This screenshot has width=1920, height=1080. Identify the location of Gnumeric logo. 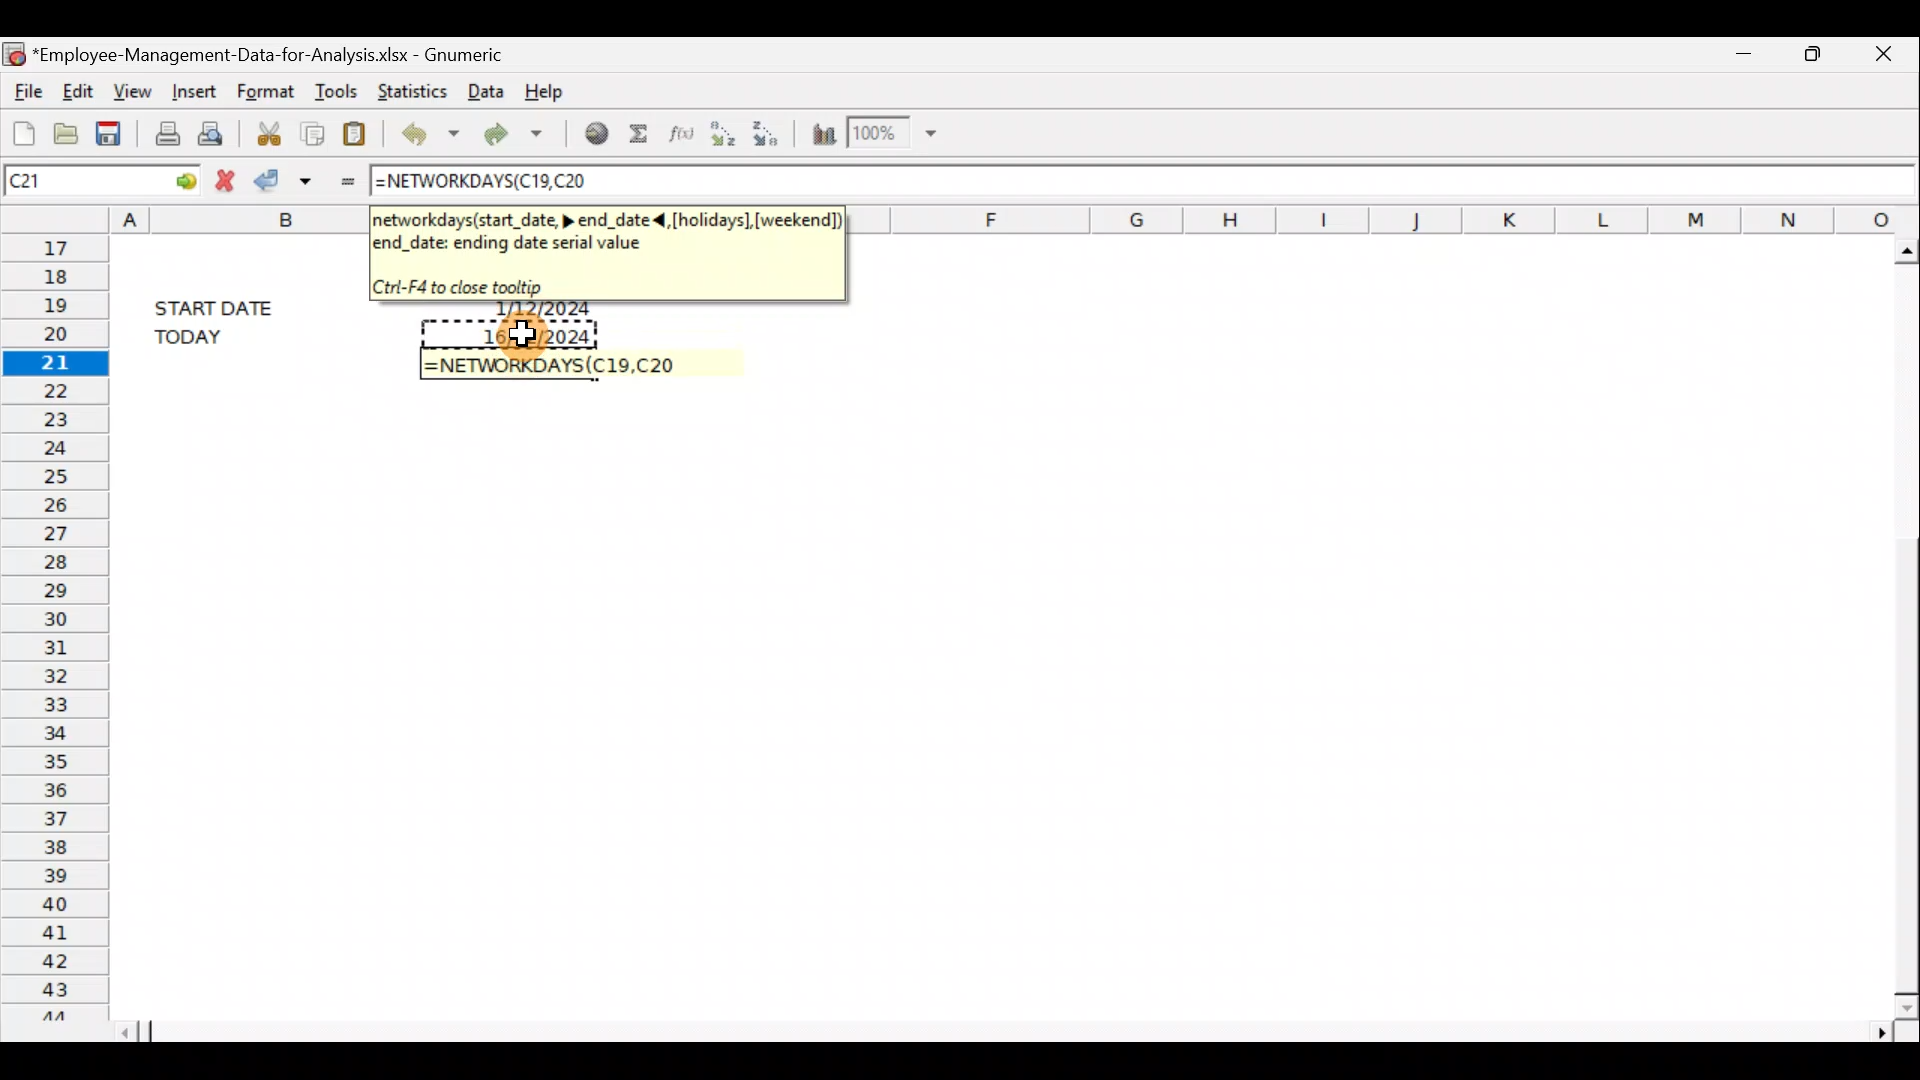
(14, 51).